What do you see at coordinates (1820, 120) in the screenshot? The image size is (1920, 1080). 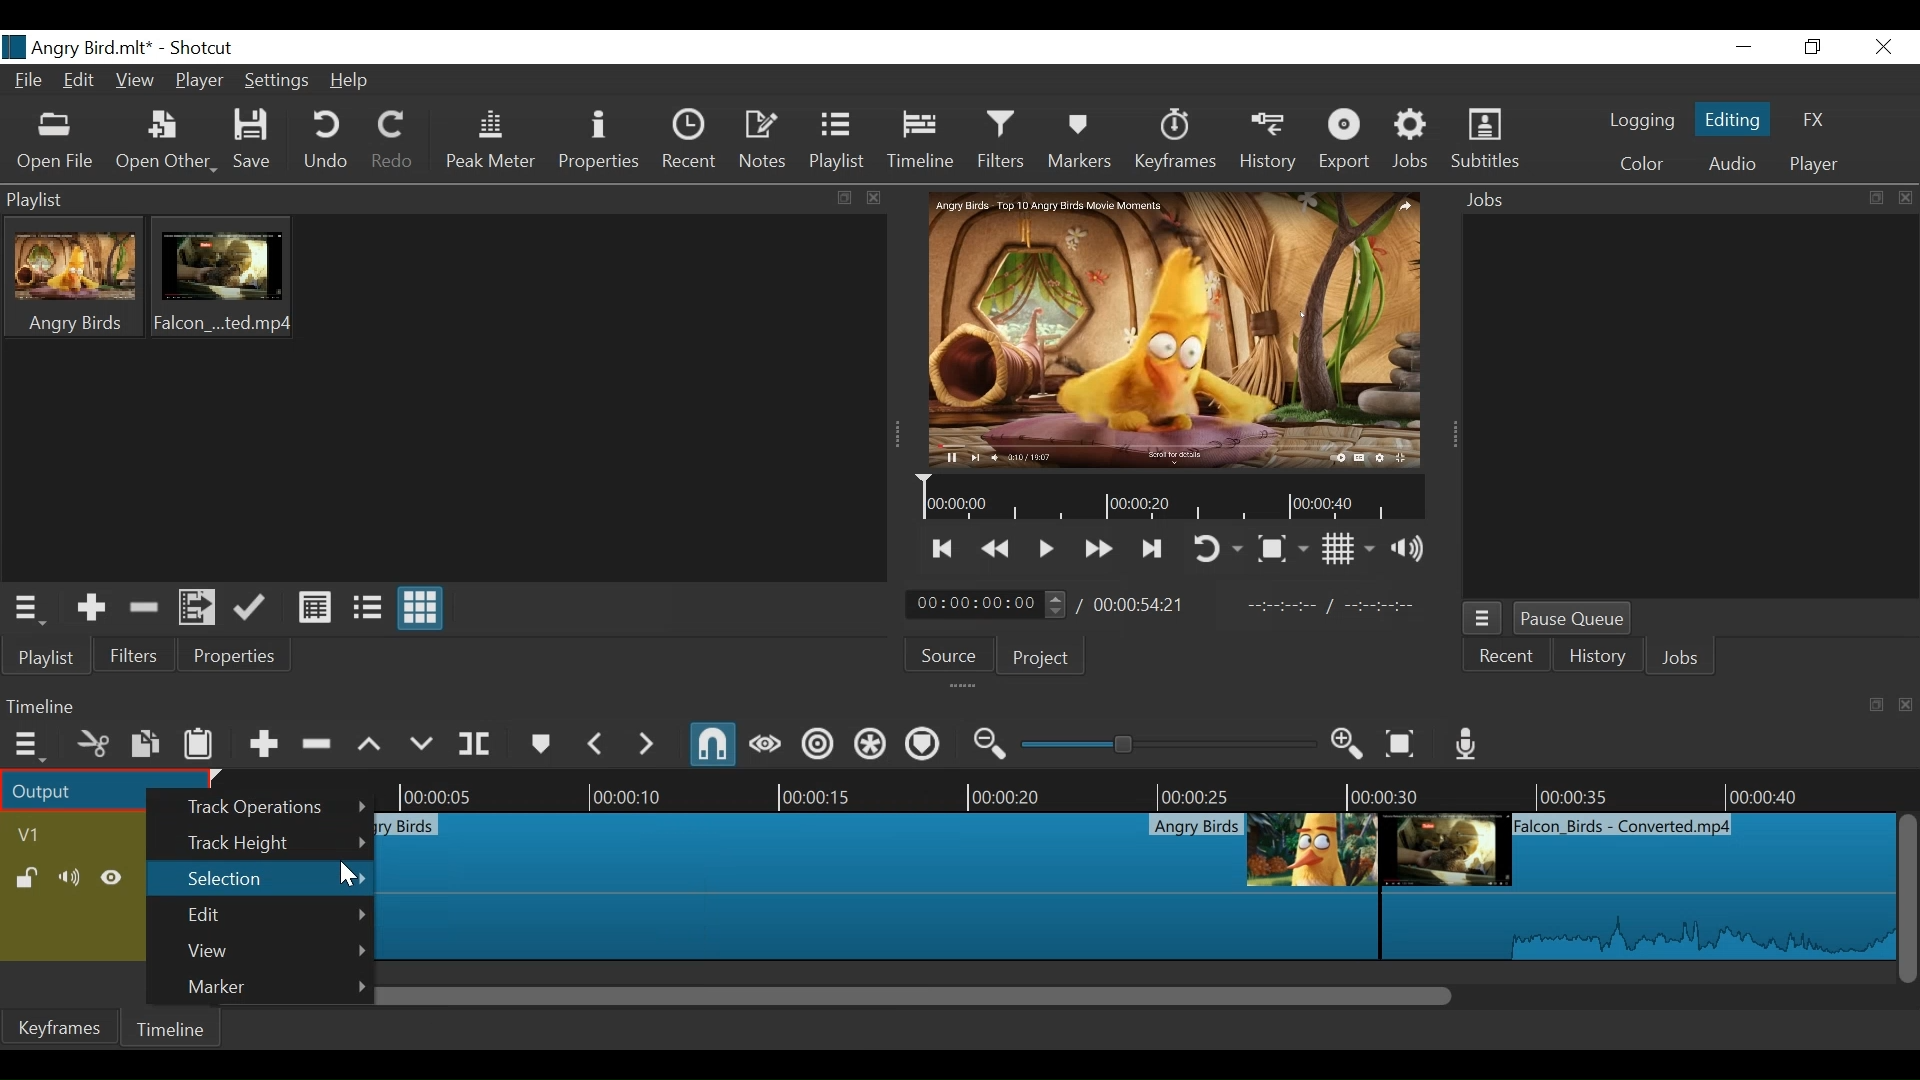 I see `FX` at bounding box center [1820, 120].